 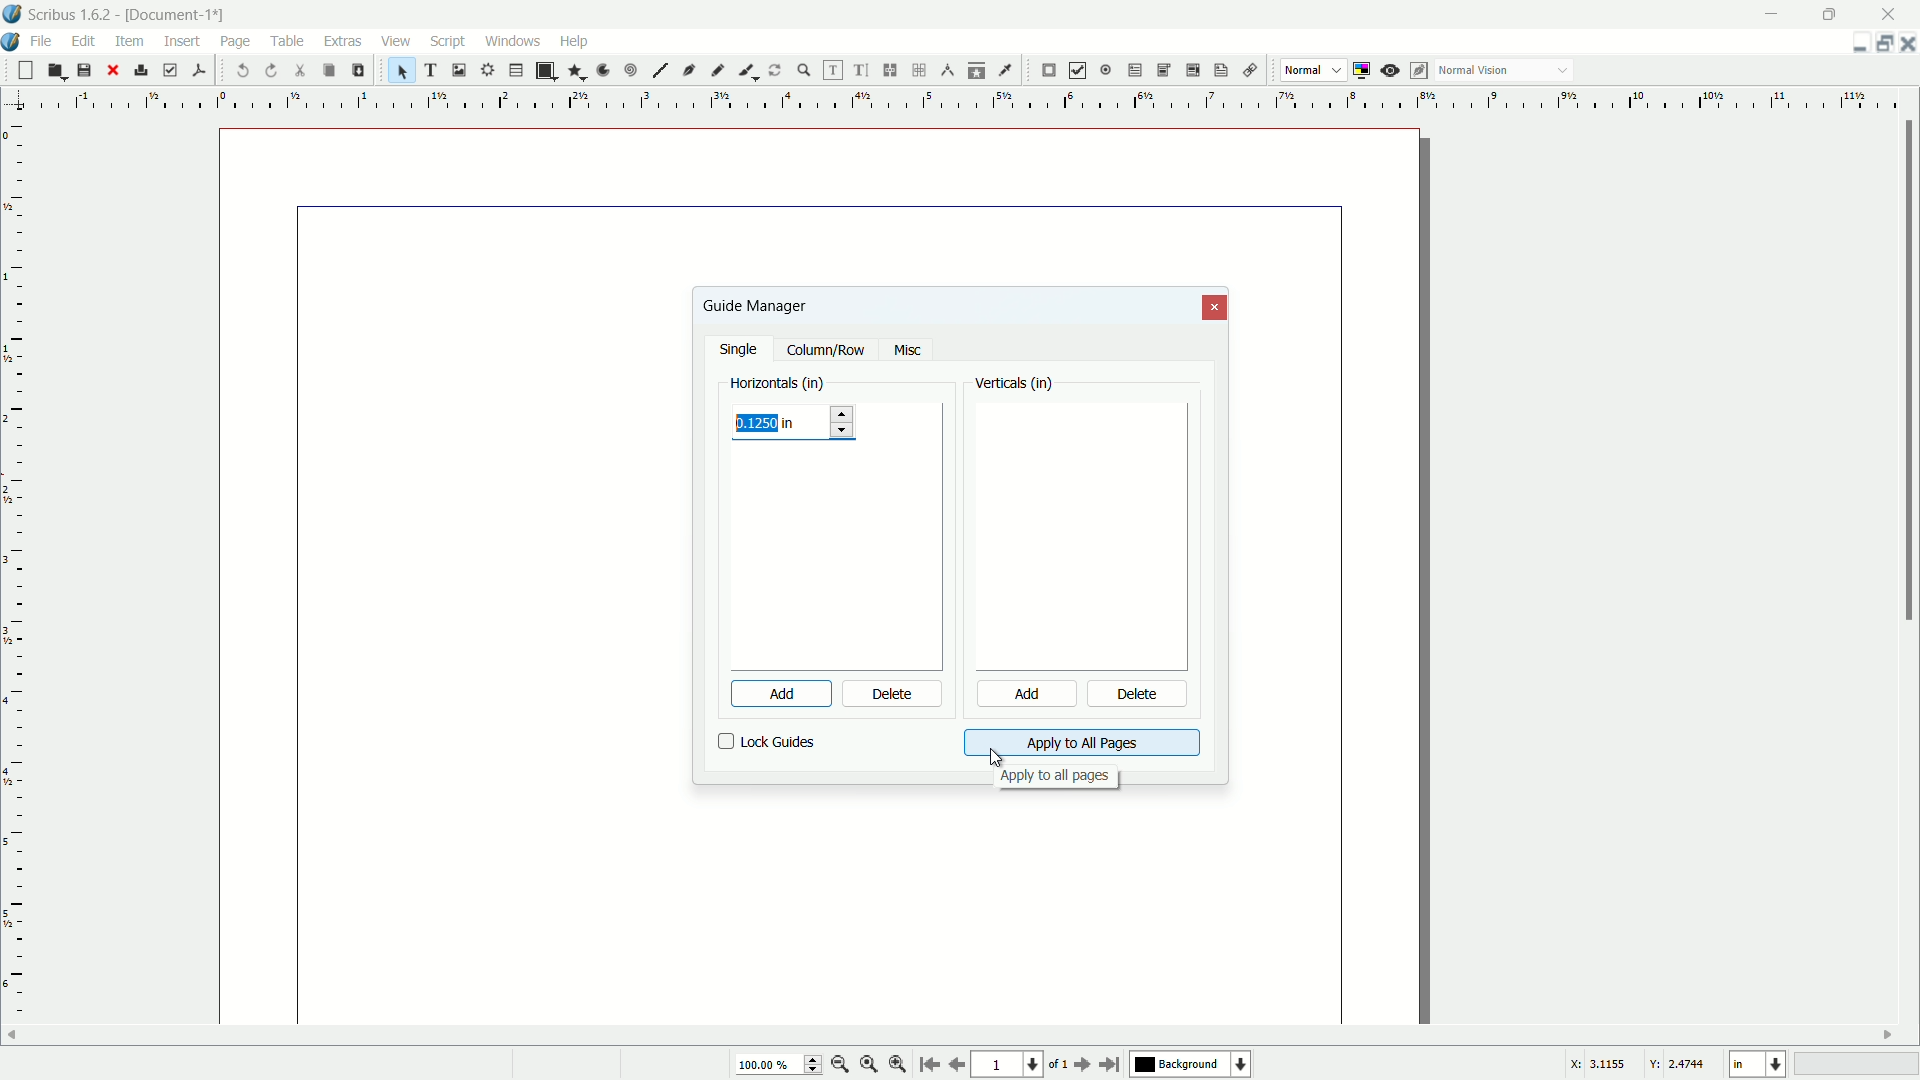 What do you see at coordinates (952, 101) in the screenshot?
I see `measuring scale` at bounding box center [952, 101].